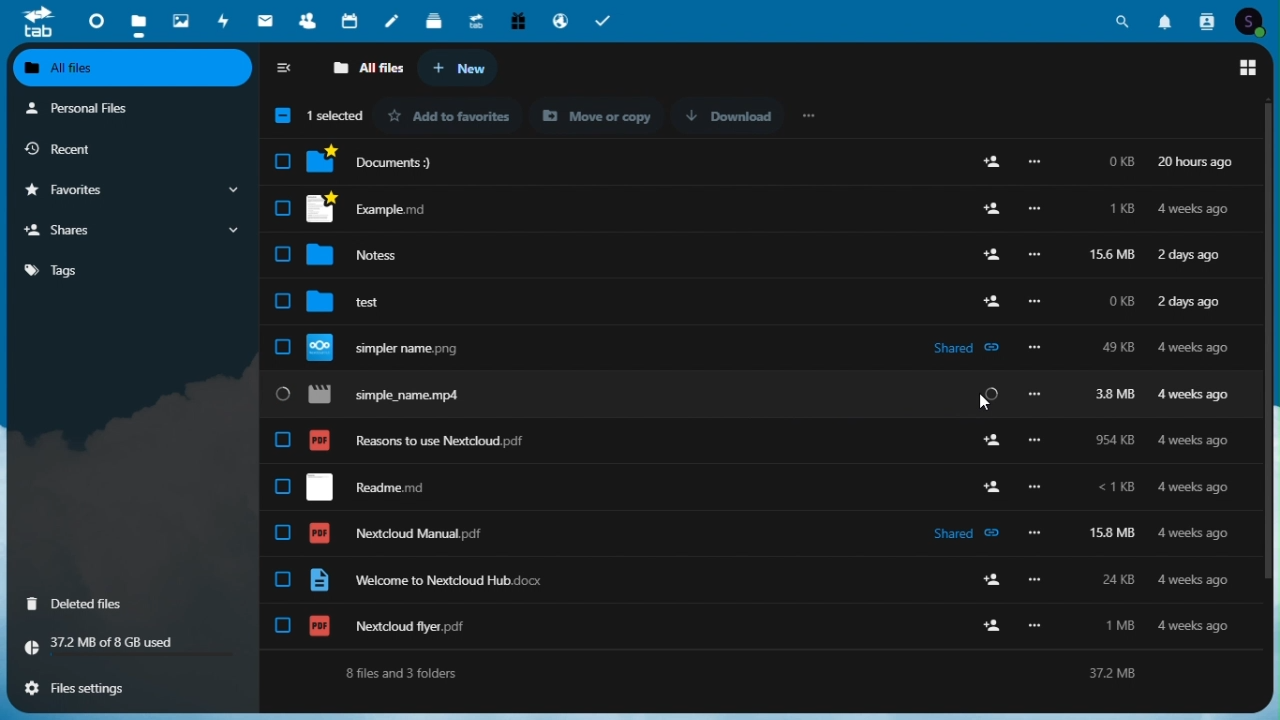  What do you see at coordinates (762, 114) in the screenshot?
I see `text` at bounding box center [762, 114].